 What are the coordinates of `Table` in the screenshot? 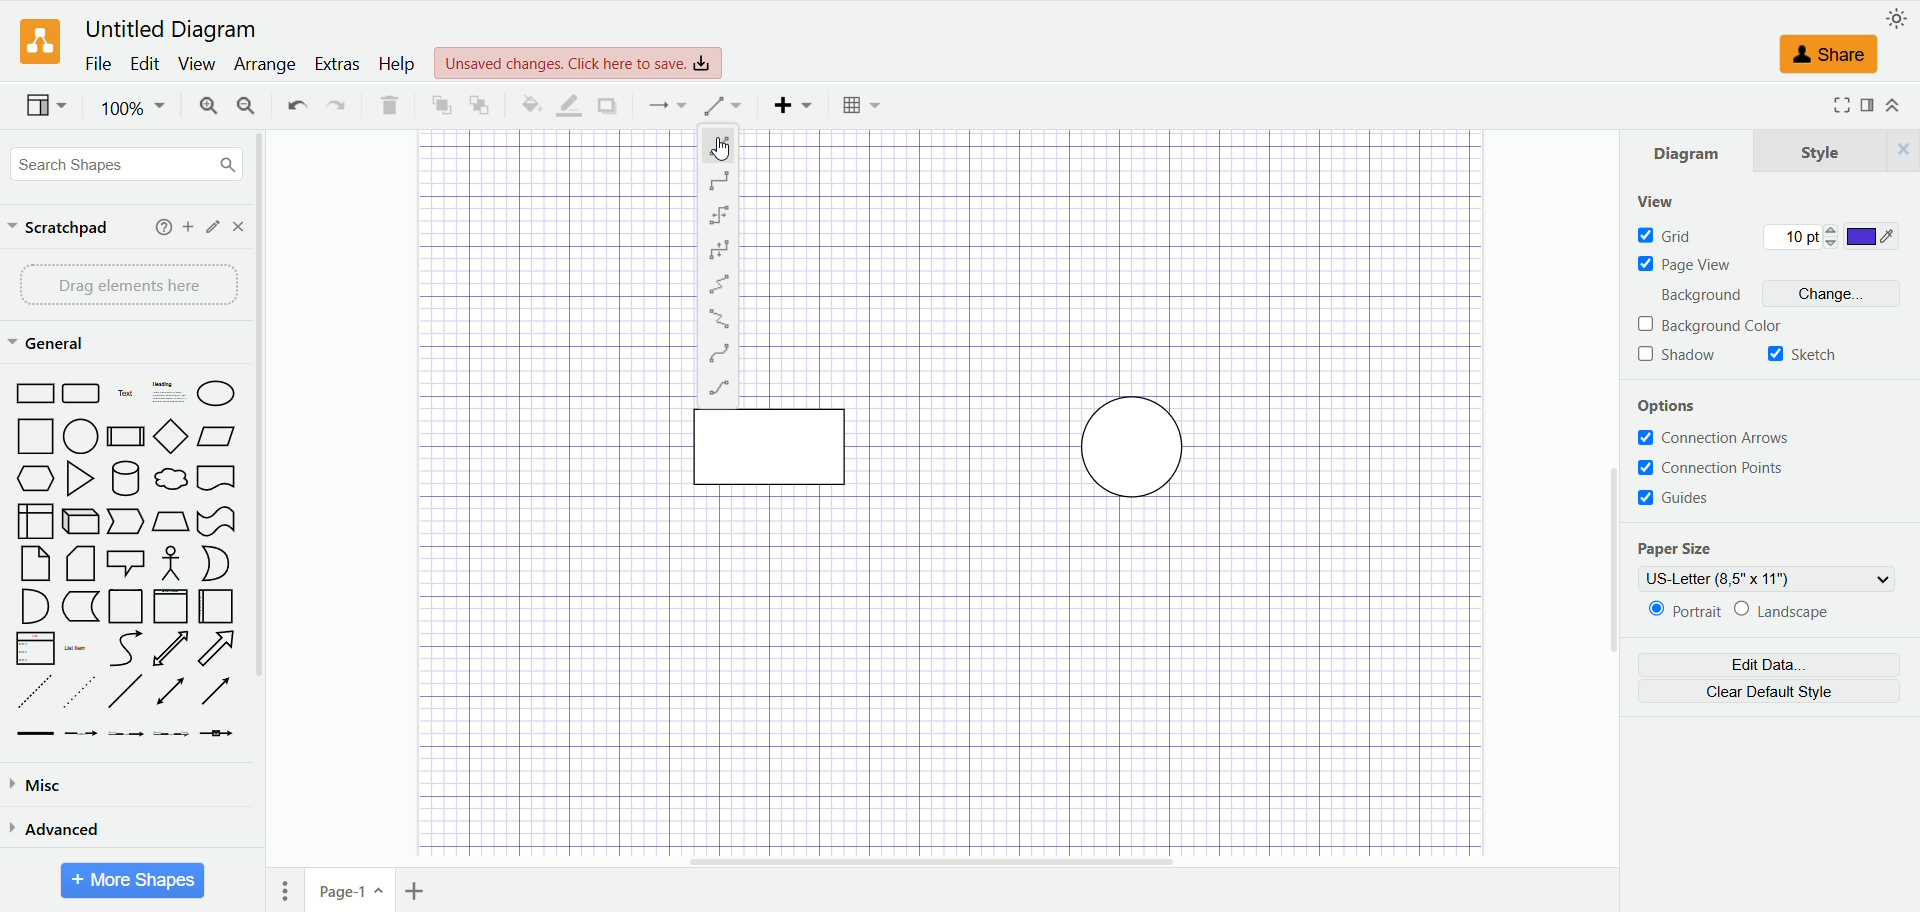 It's located at (861, 105).